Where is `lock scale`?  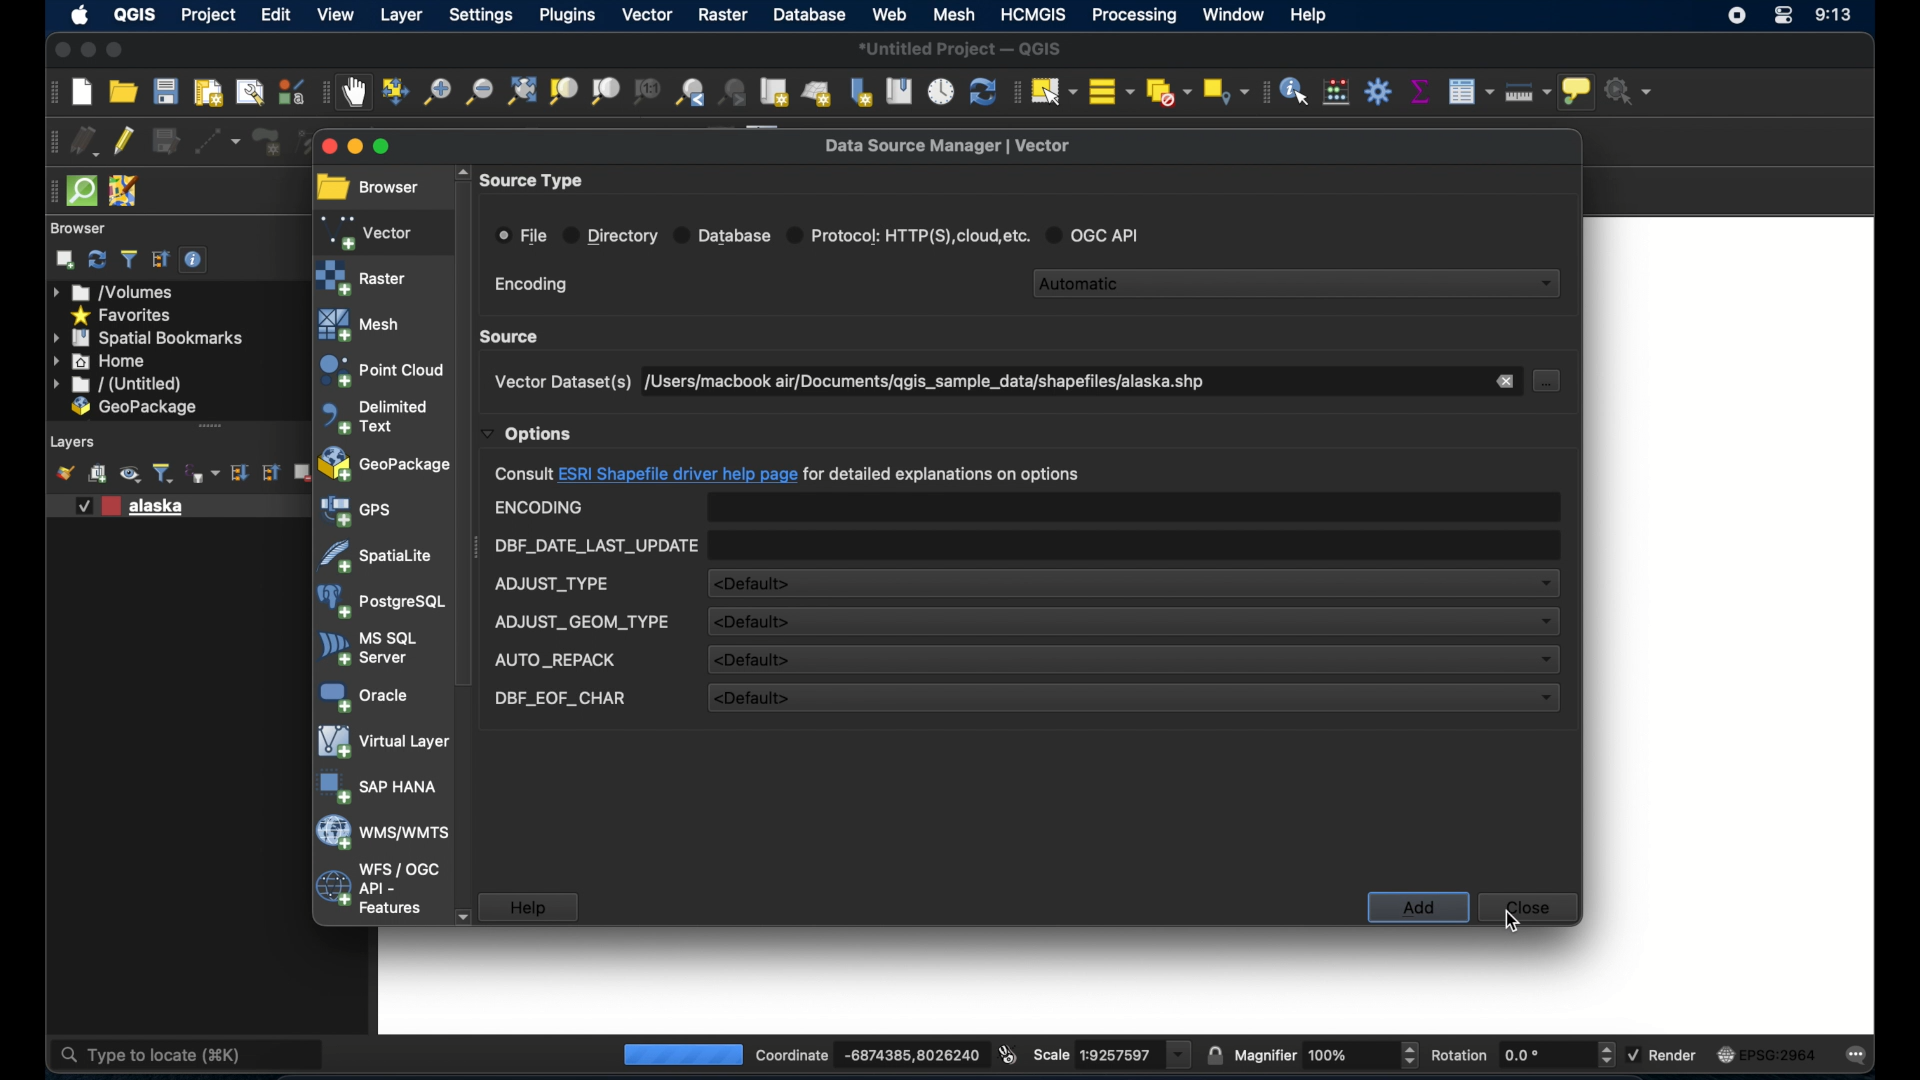
lock scale is located at coordinates (1211, 1054).